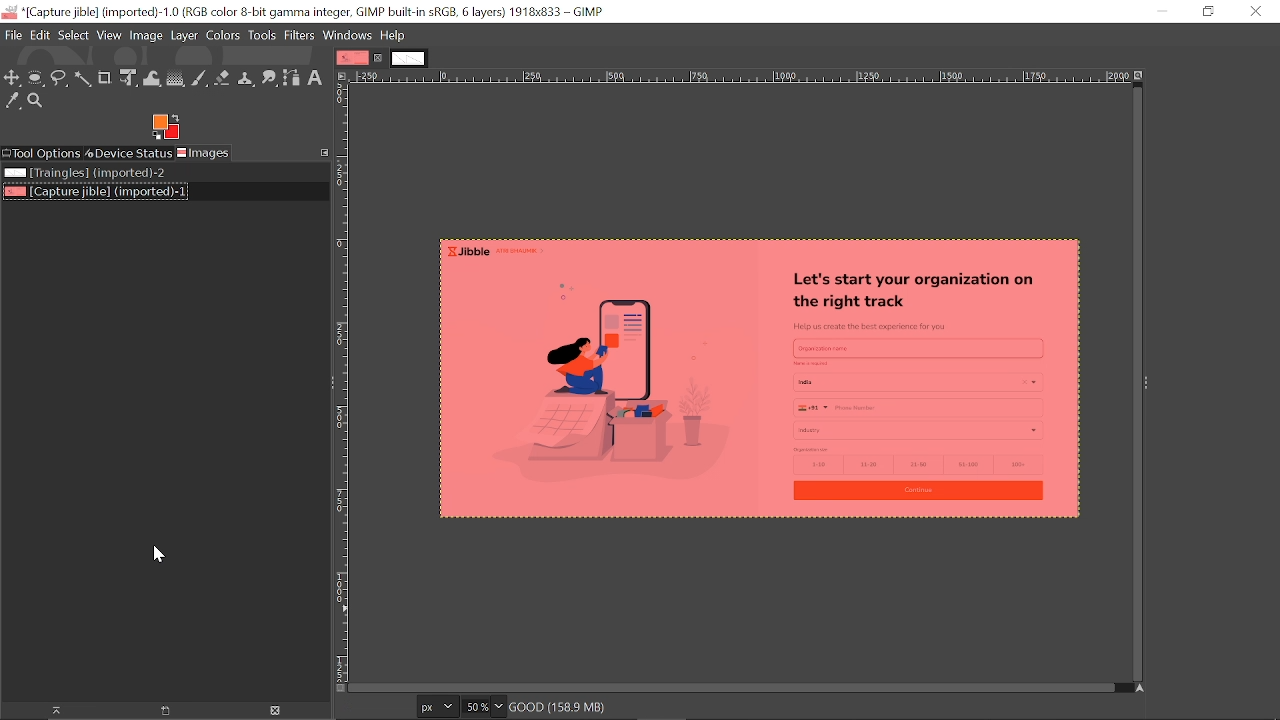 This screenshot has height=720, width=1280. Describe the element at coordinates (341, 382) in the screenshot. I see `Vertical label` at that location.